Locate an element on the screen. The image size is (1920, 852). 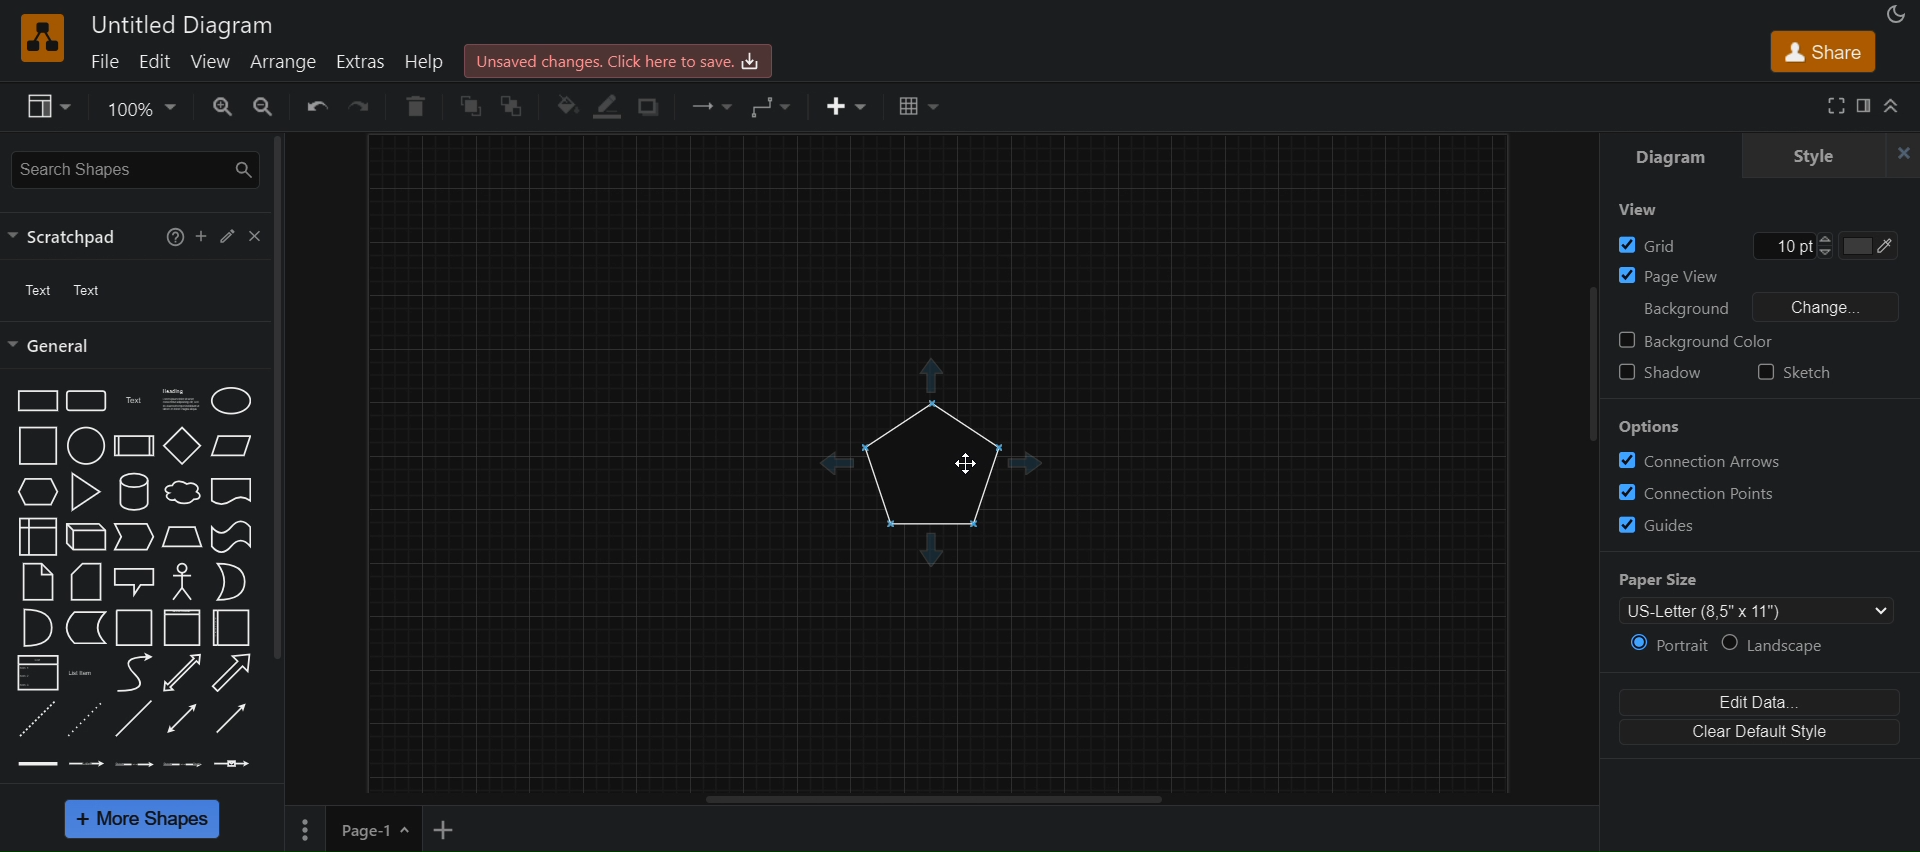
options is located at coordinates (1651, 426).